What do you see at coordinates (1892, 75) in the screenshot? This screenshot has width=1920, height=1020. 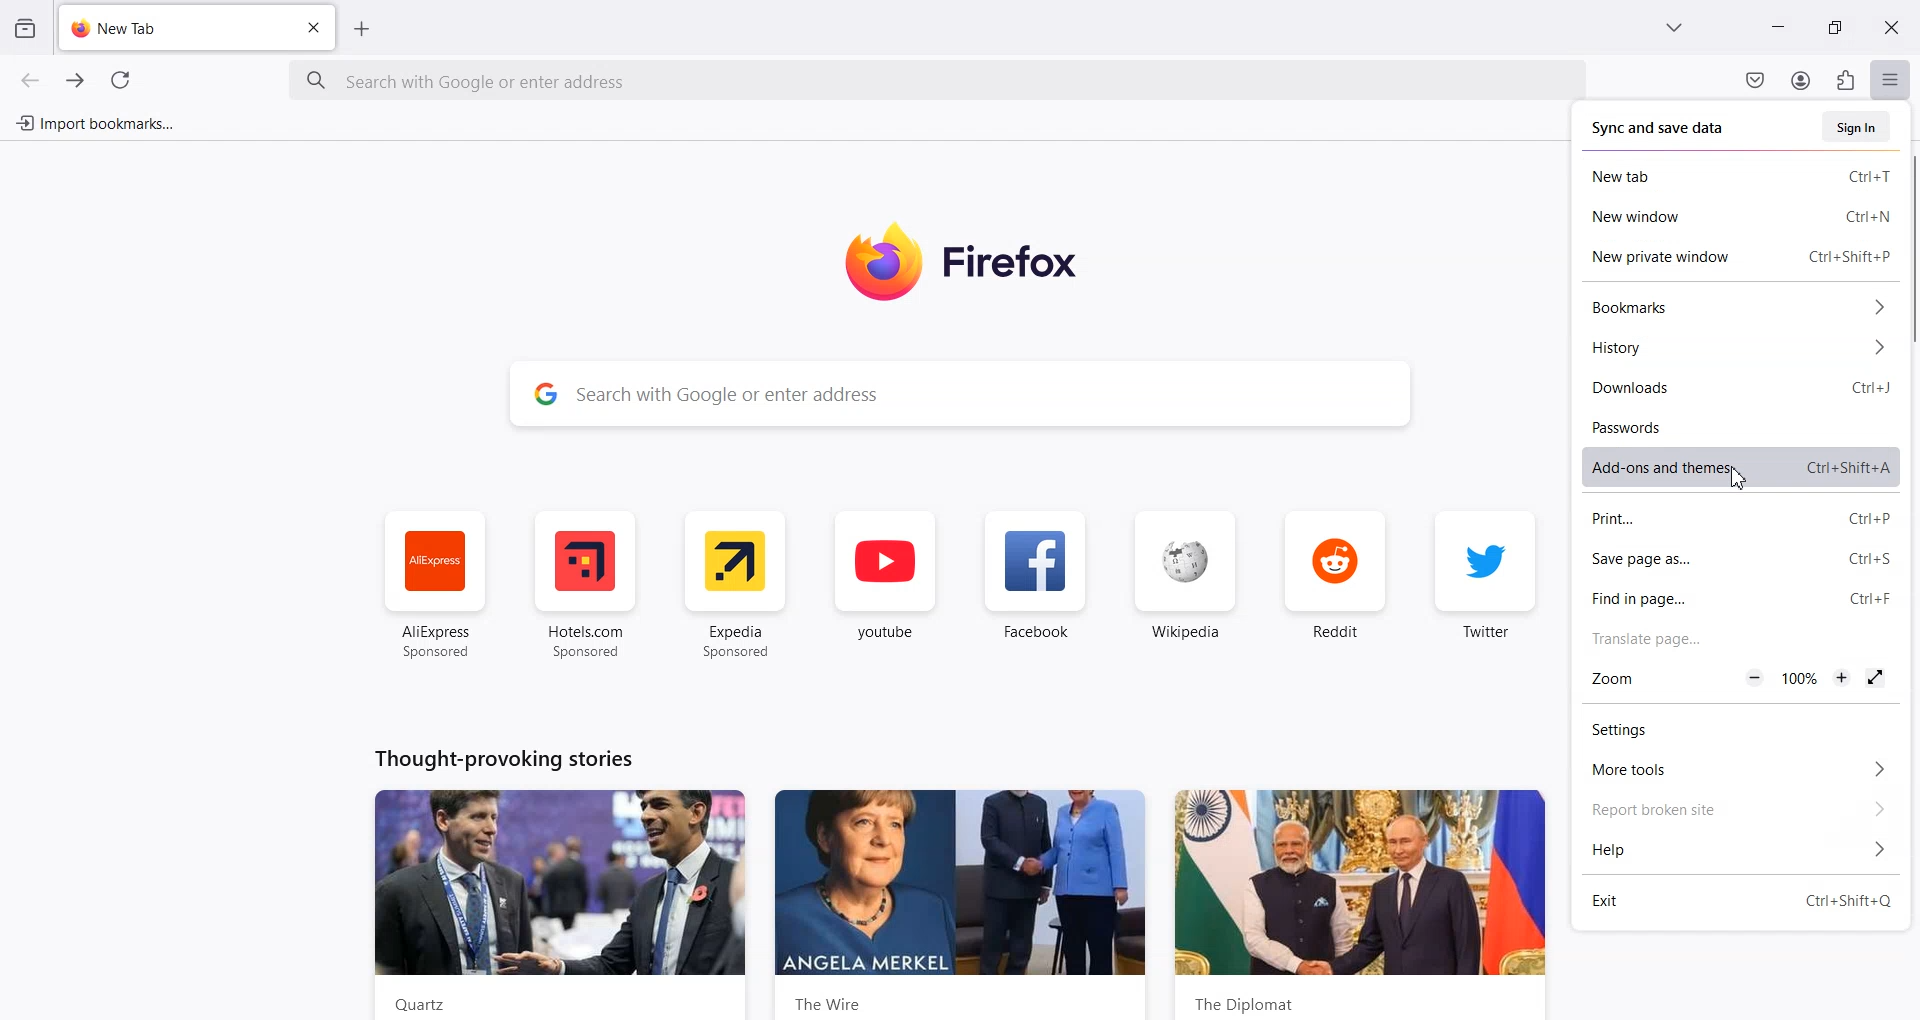 I see `Open Application Menu` at bounding box center [1892, 75].